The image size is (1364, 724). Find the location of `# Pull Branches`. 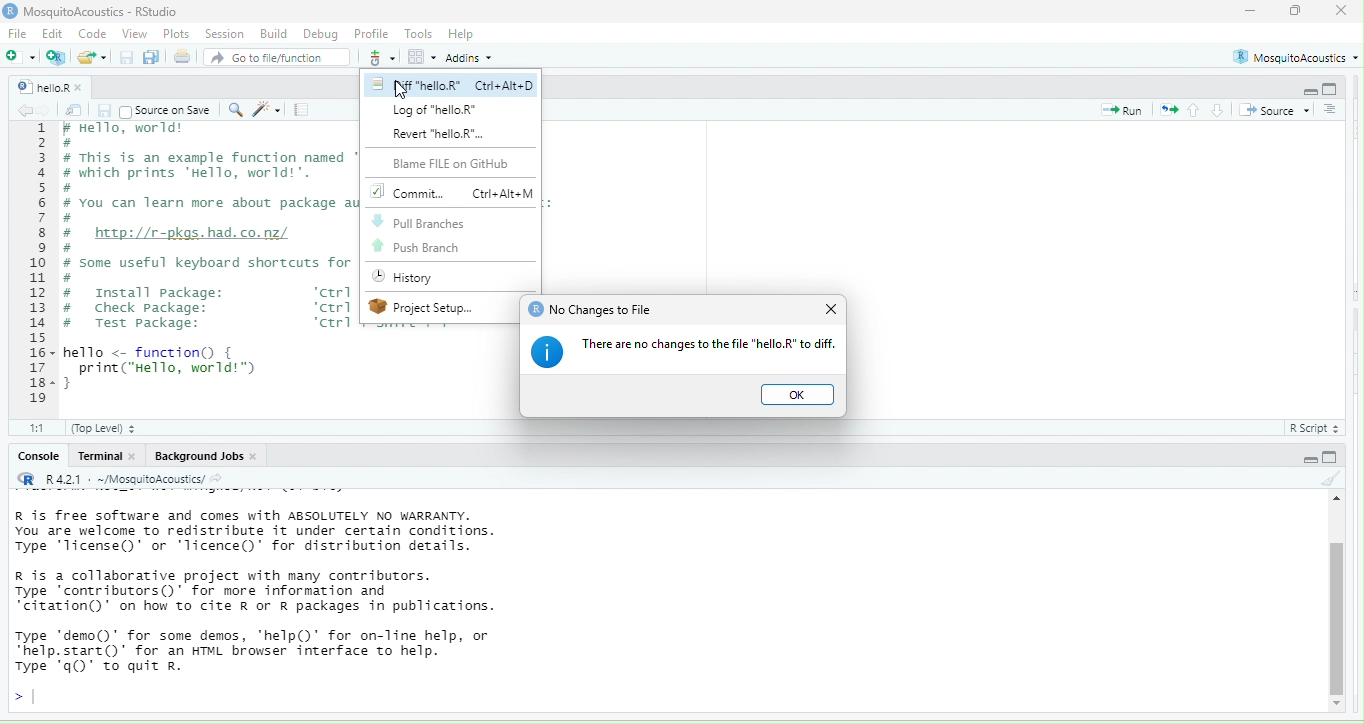

# Pull Branches is located at coordinates (419, 221).